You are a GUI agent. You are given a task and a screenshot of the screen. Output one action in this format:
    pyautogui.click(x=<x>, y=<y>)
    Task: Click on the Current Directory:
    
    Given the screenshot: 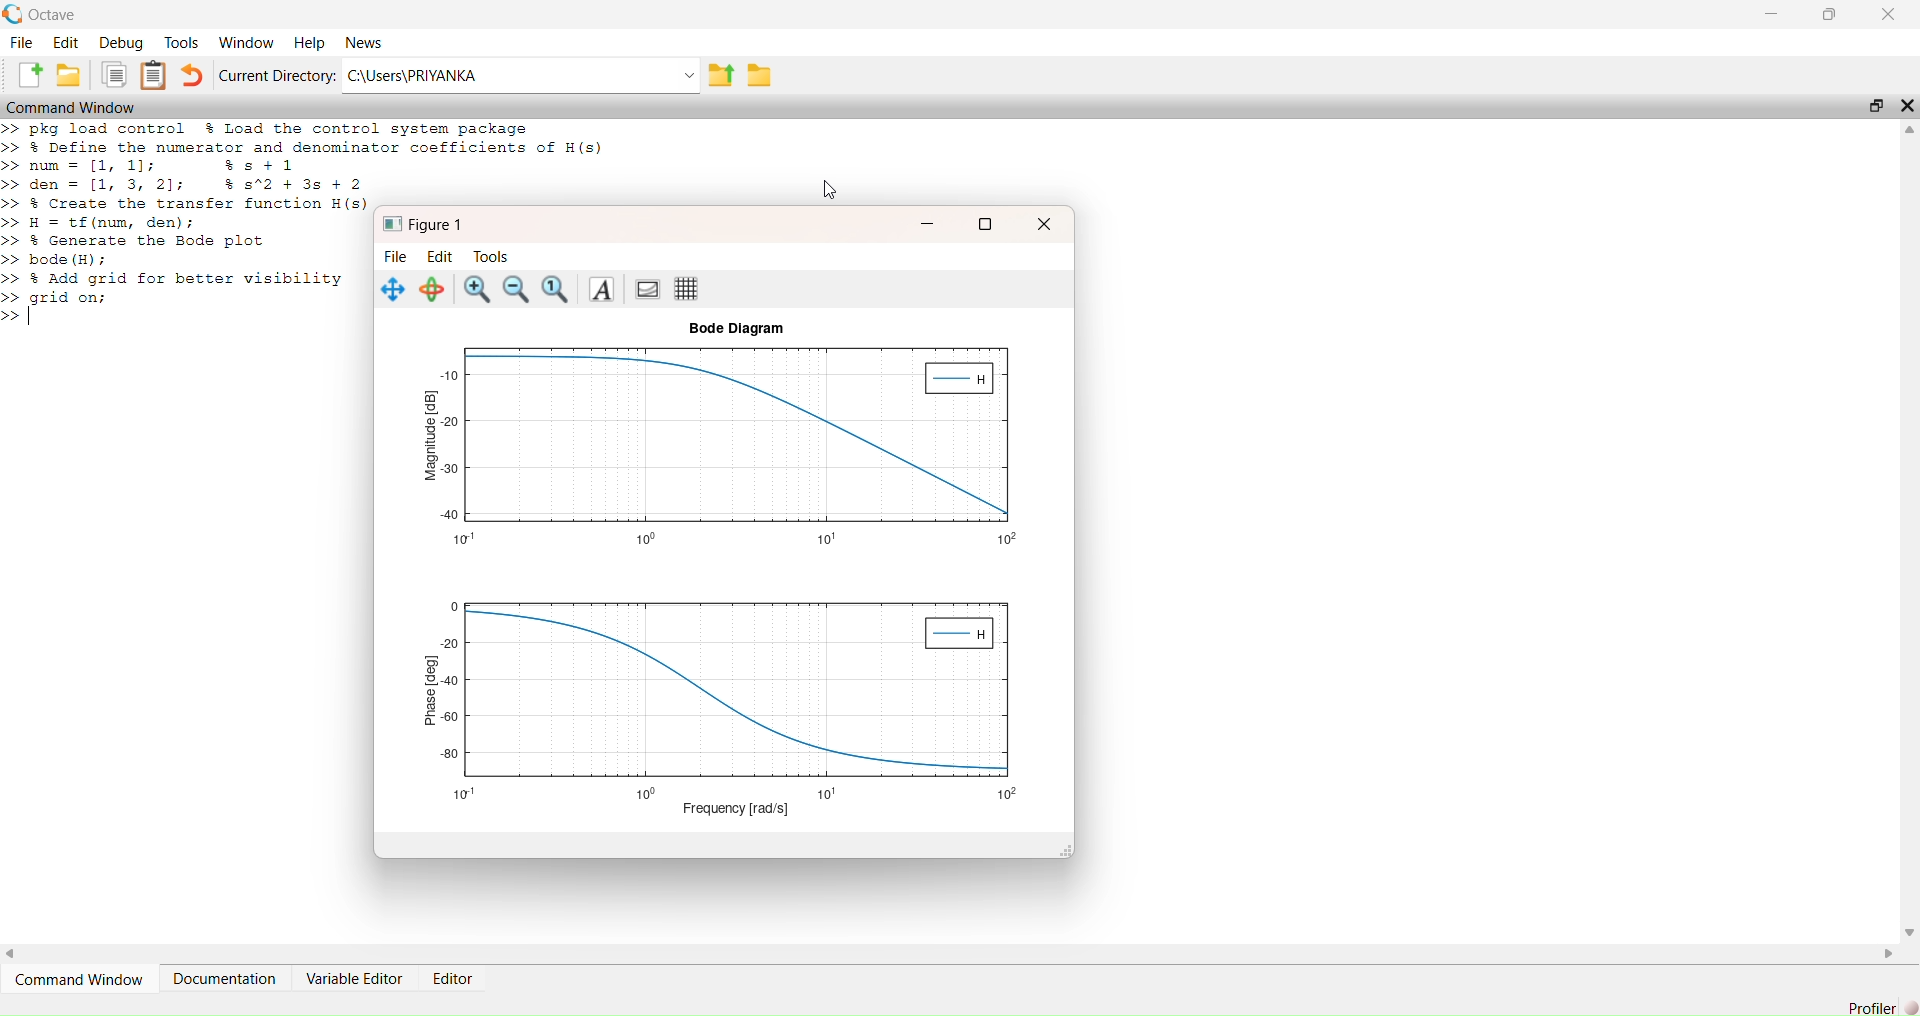 What is the action you would take?
    pyautogui.click(x=277, y=75)
    